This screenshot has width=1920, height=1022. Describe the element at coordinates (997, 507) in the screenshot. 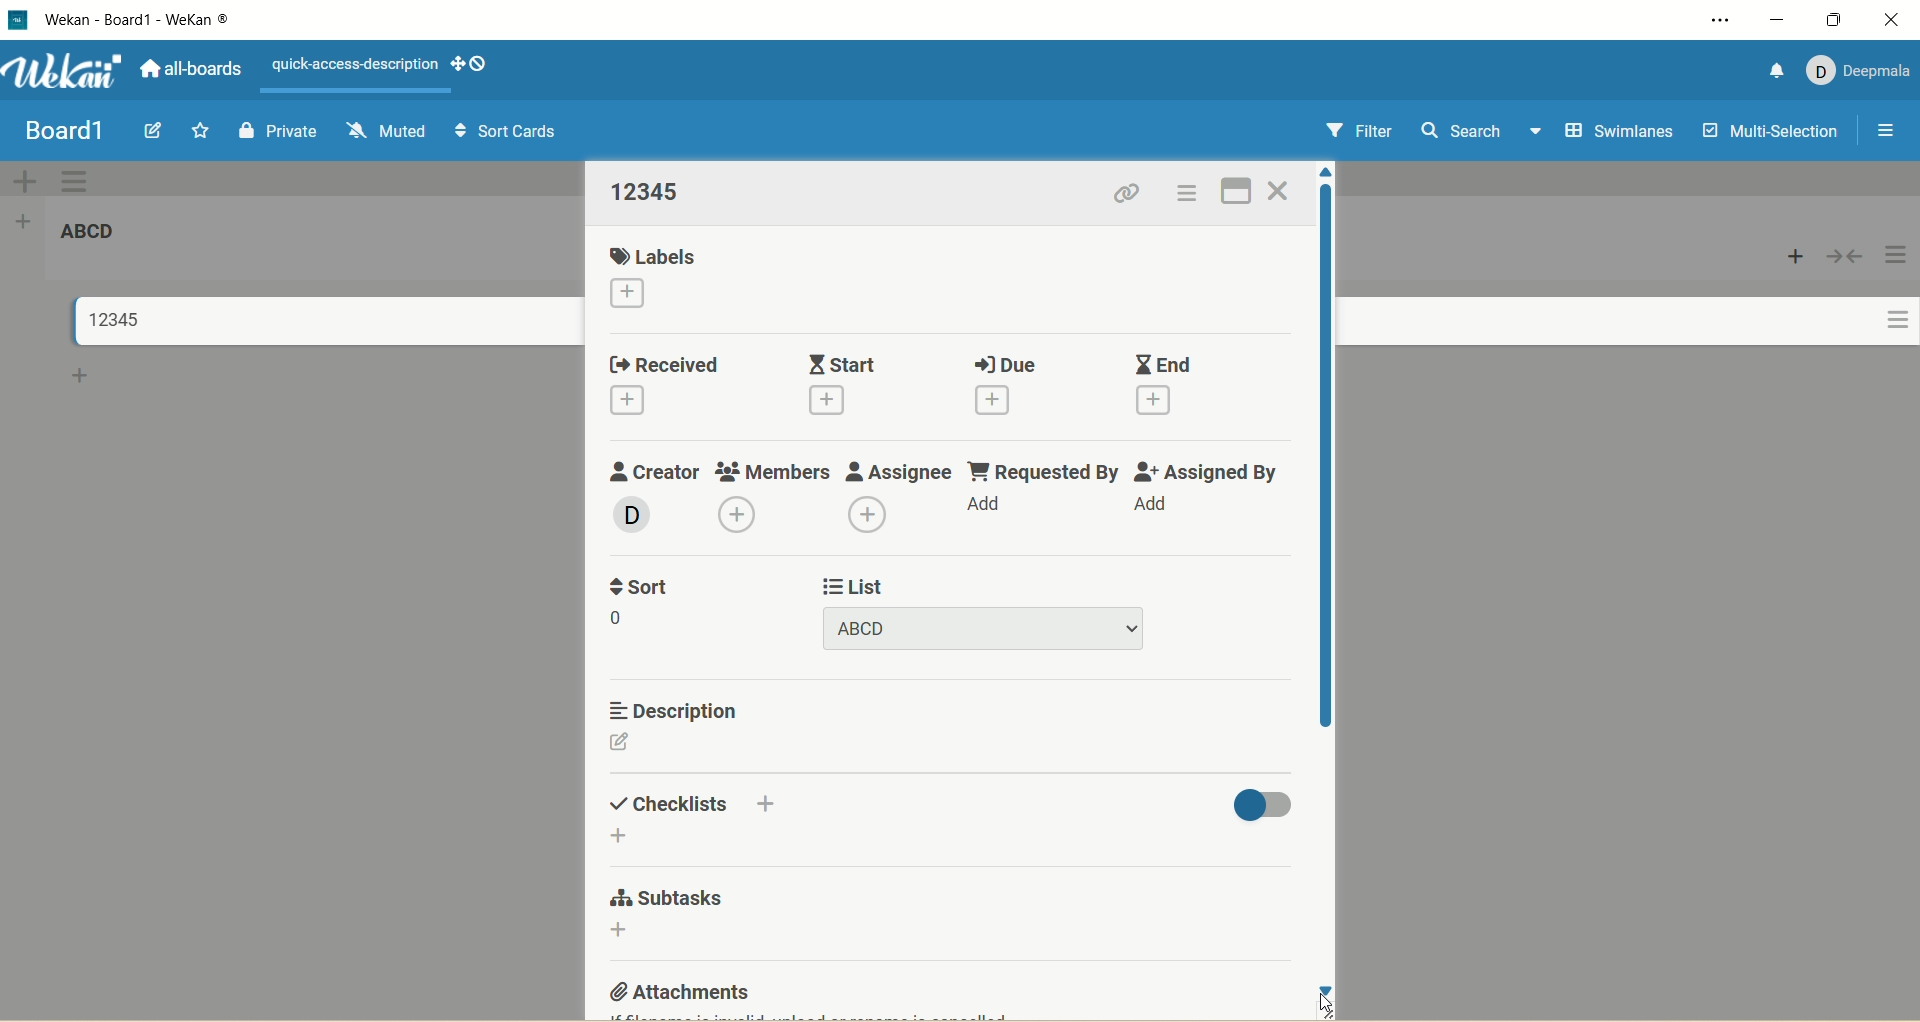

I see `add` at that location.